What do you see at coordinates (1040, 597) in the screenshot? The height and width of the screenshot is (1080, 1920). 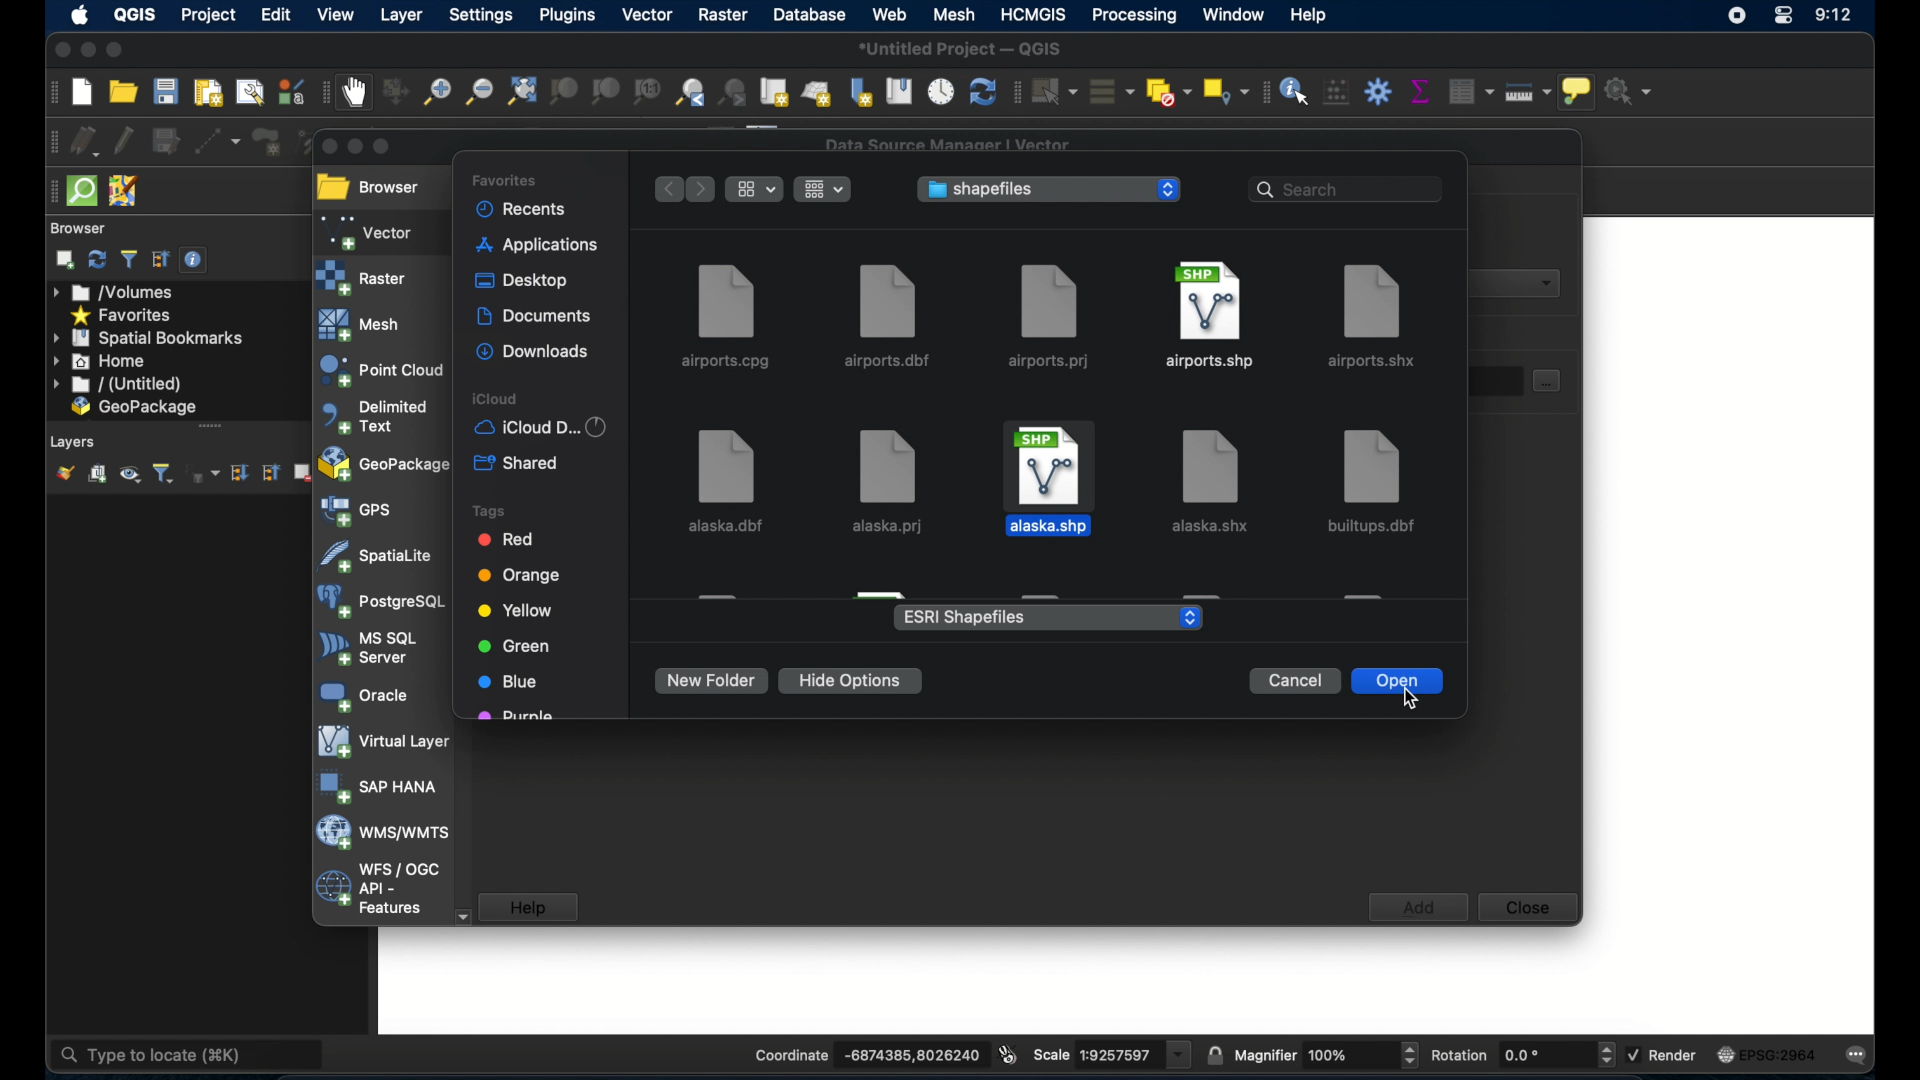 I see `obscured file` at bounding box center [1040, 597].